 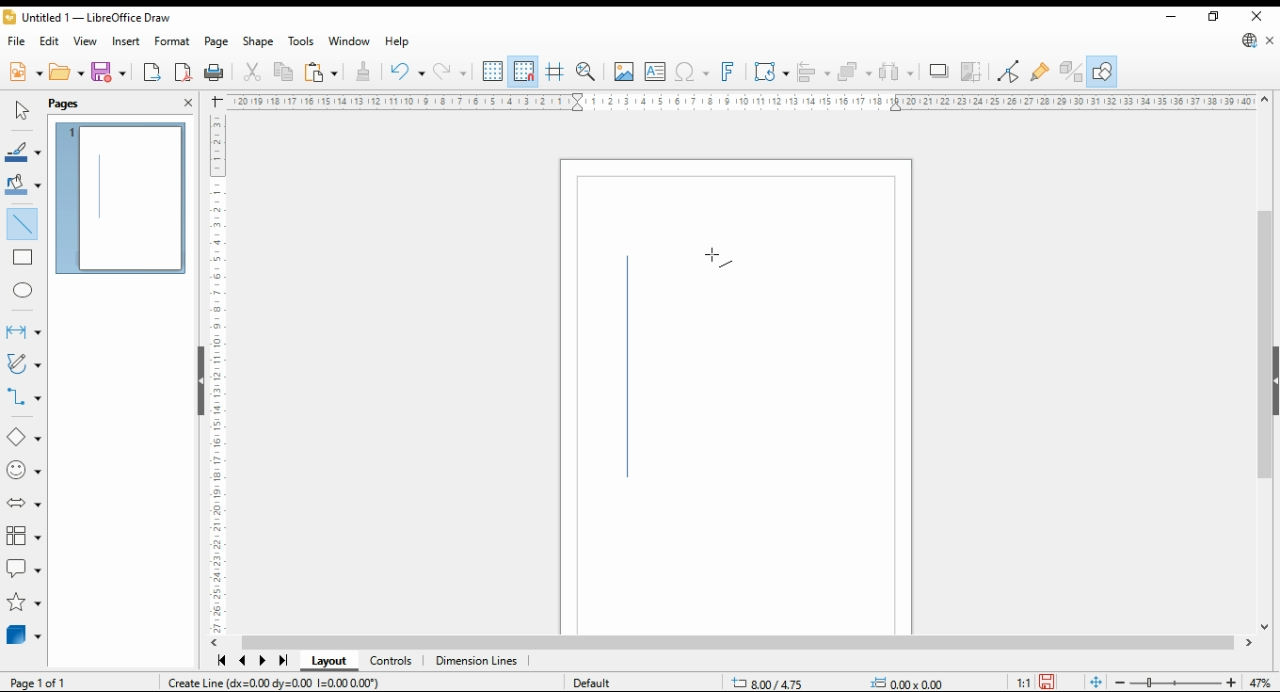 What do you see at coordinates (20, 438) in the screenshot?
I see `basic shapes` at bounding box center [20, 438].